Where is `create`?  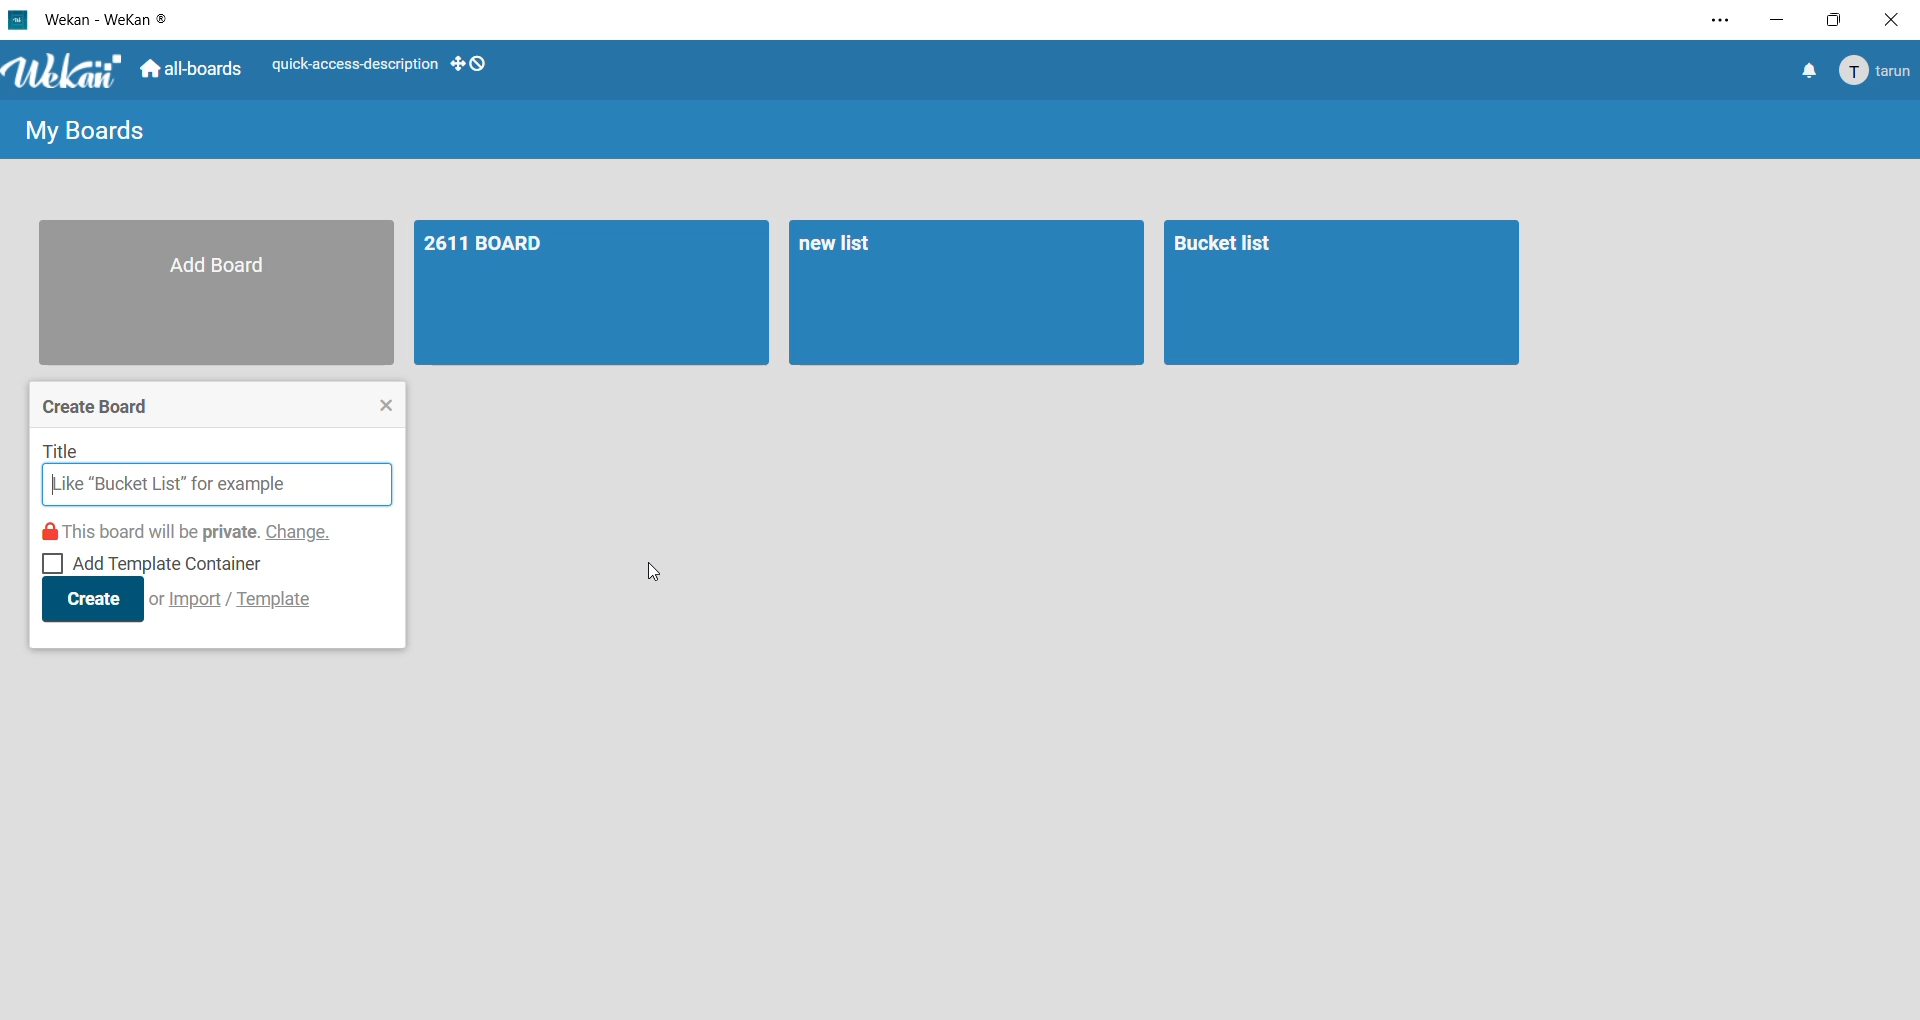
create is located at coordinates (91, 600).